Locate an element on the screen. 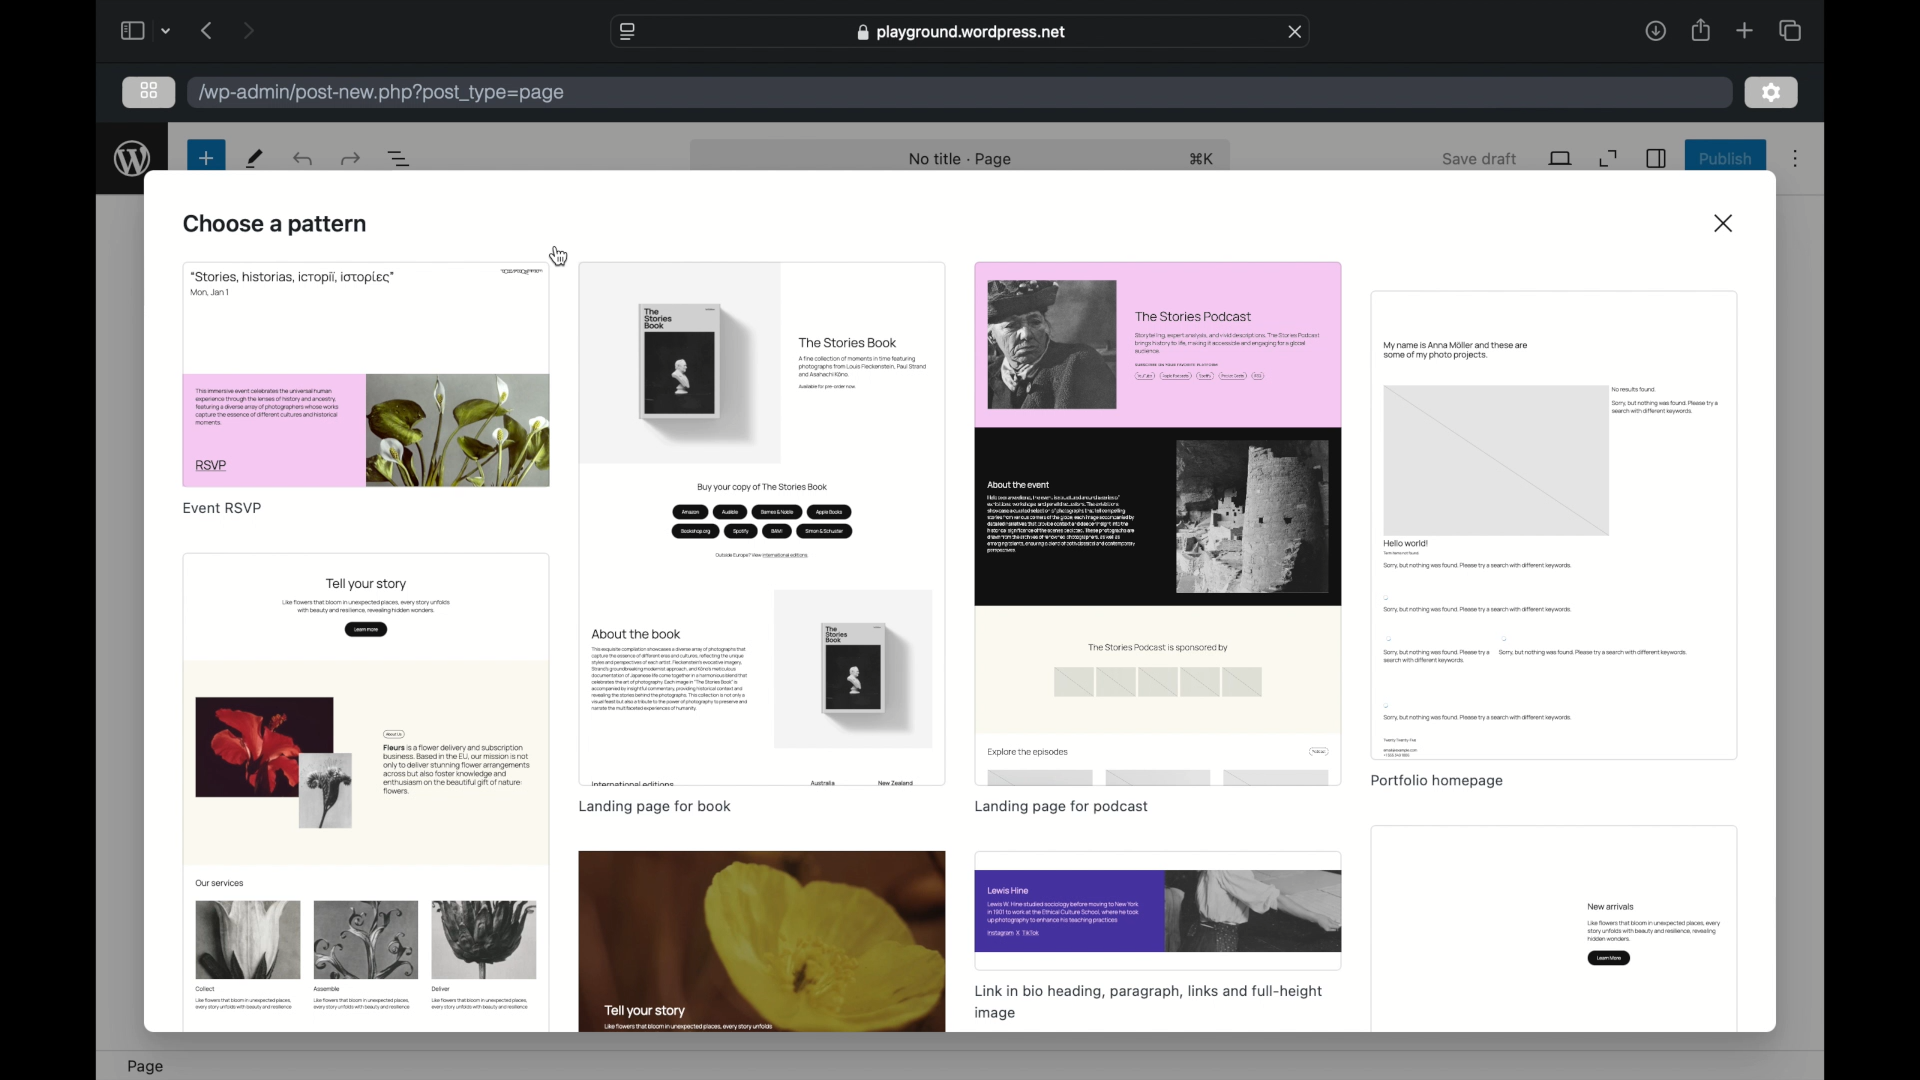 Image resolution: width=1920 pixels, height=1080 pixels. preview is located at coordinates (364, 793).